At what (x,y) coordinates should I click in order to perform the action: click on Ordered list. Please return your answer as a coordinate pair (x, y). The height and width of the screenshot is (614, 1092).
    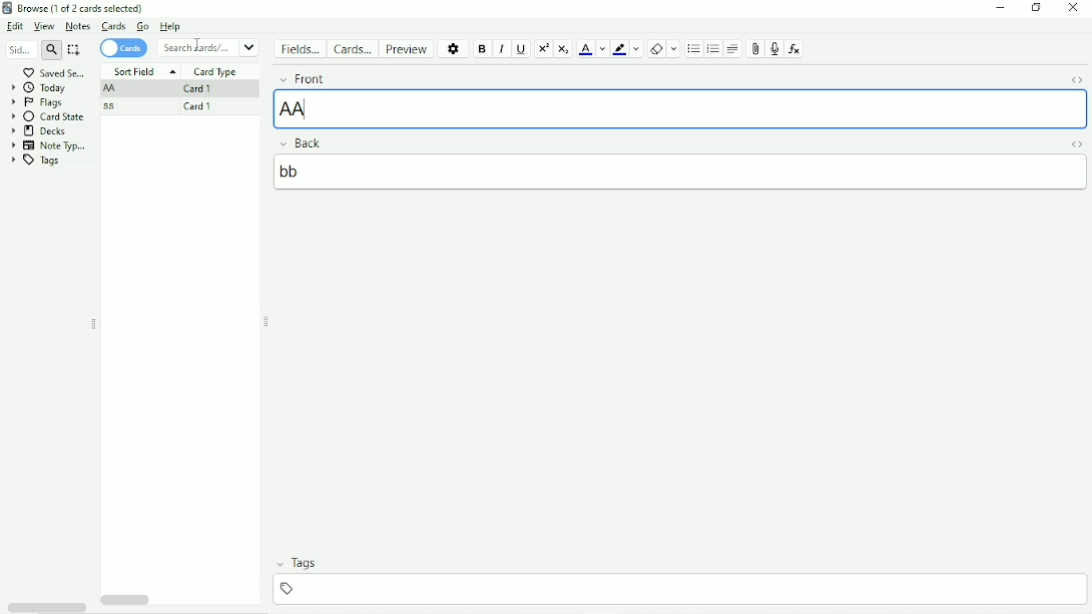
    Looking at the image, I should click on (713, 50).